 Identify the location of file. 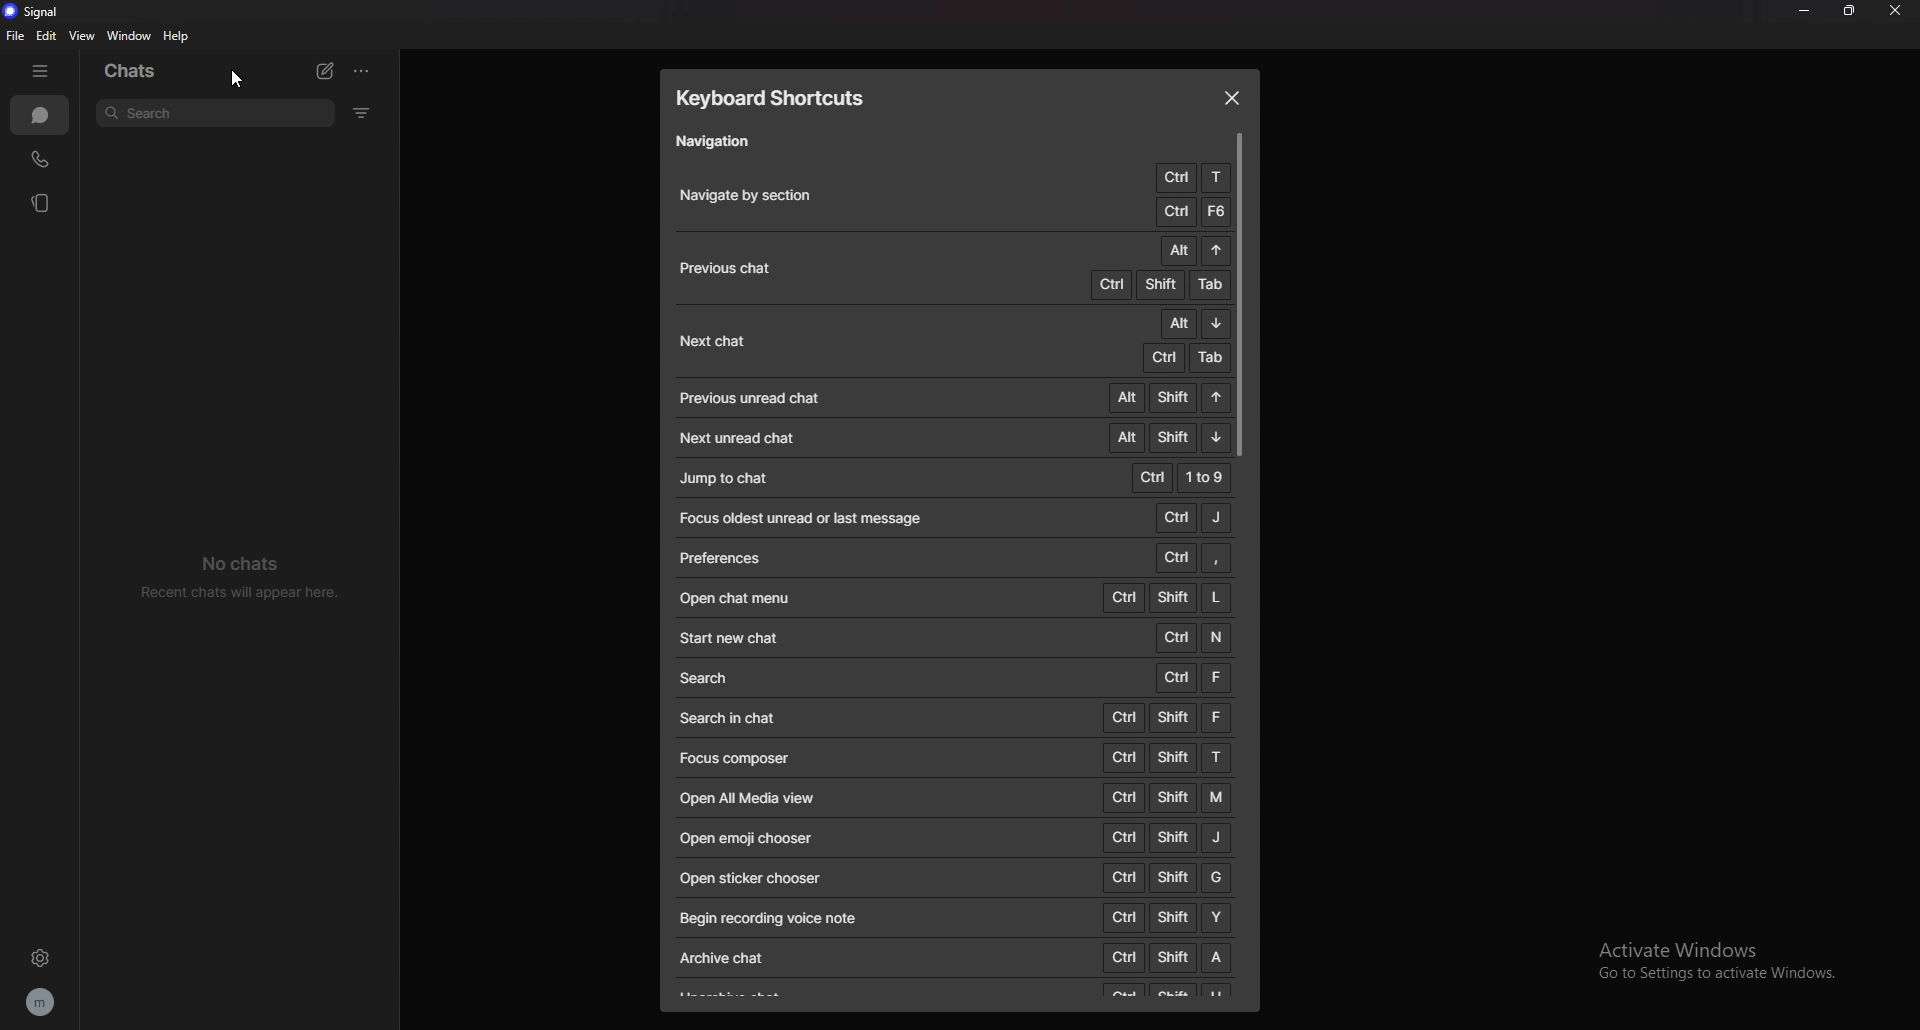
(16, 36).